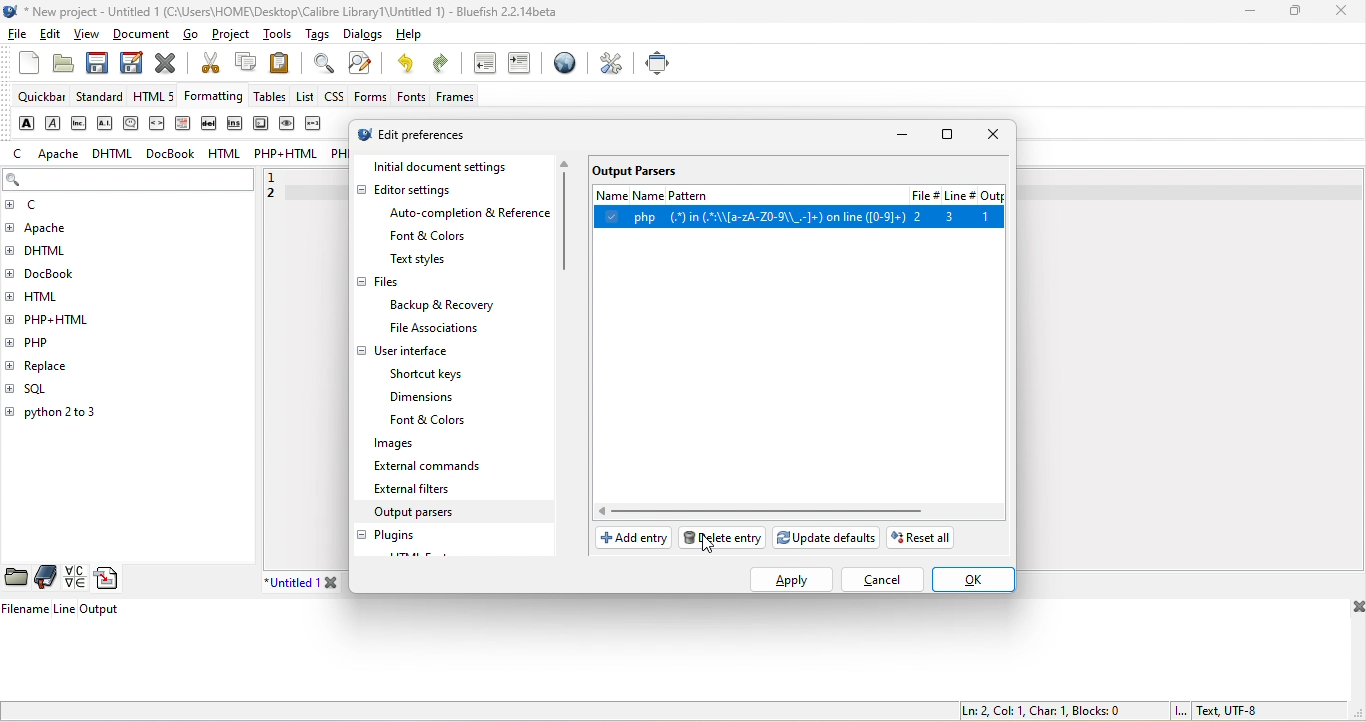 This screenshot has height=722, width=1366. I want to click on auto completion & reference, so click(474, 213).